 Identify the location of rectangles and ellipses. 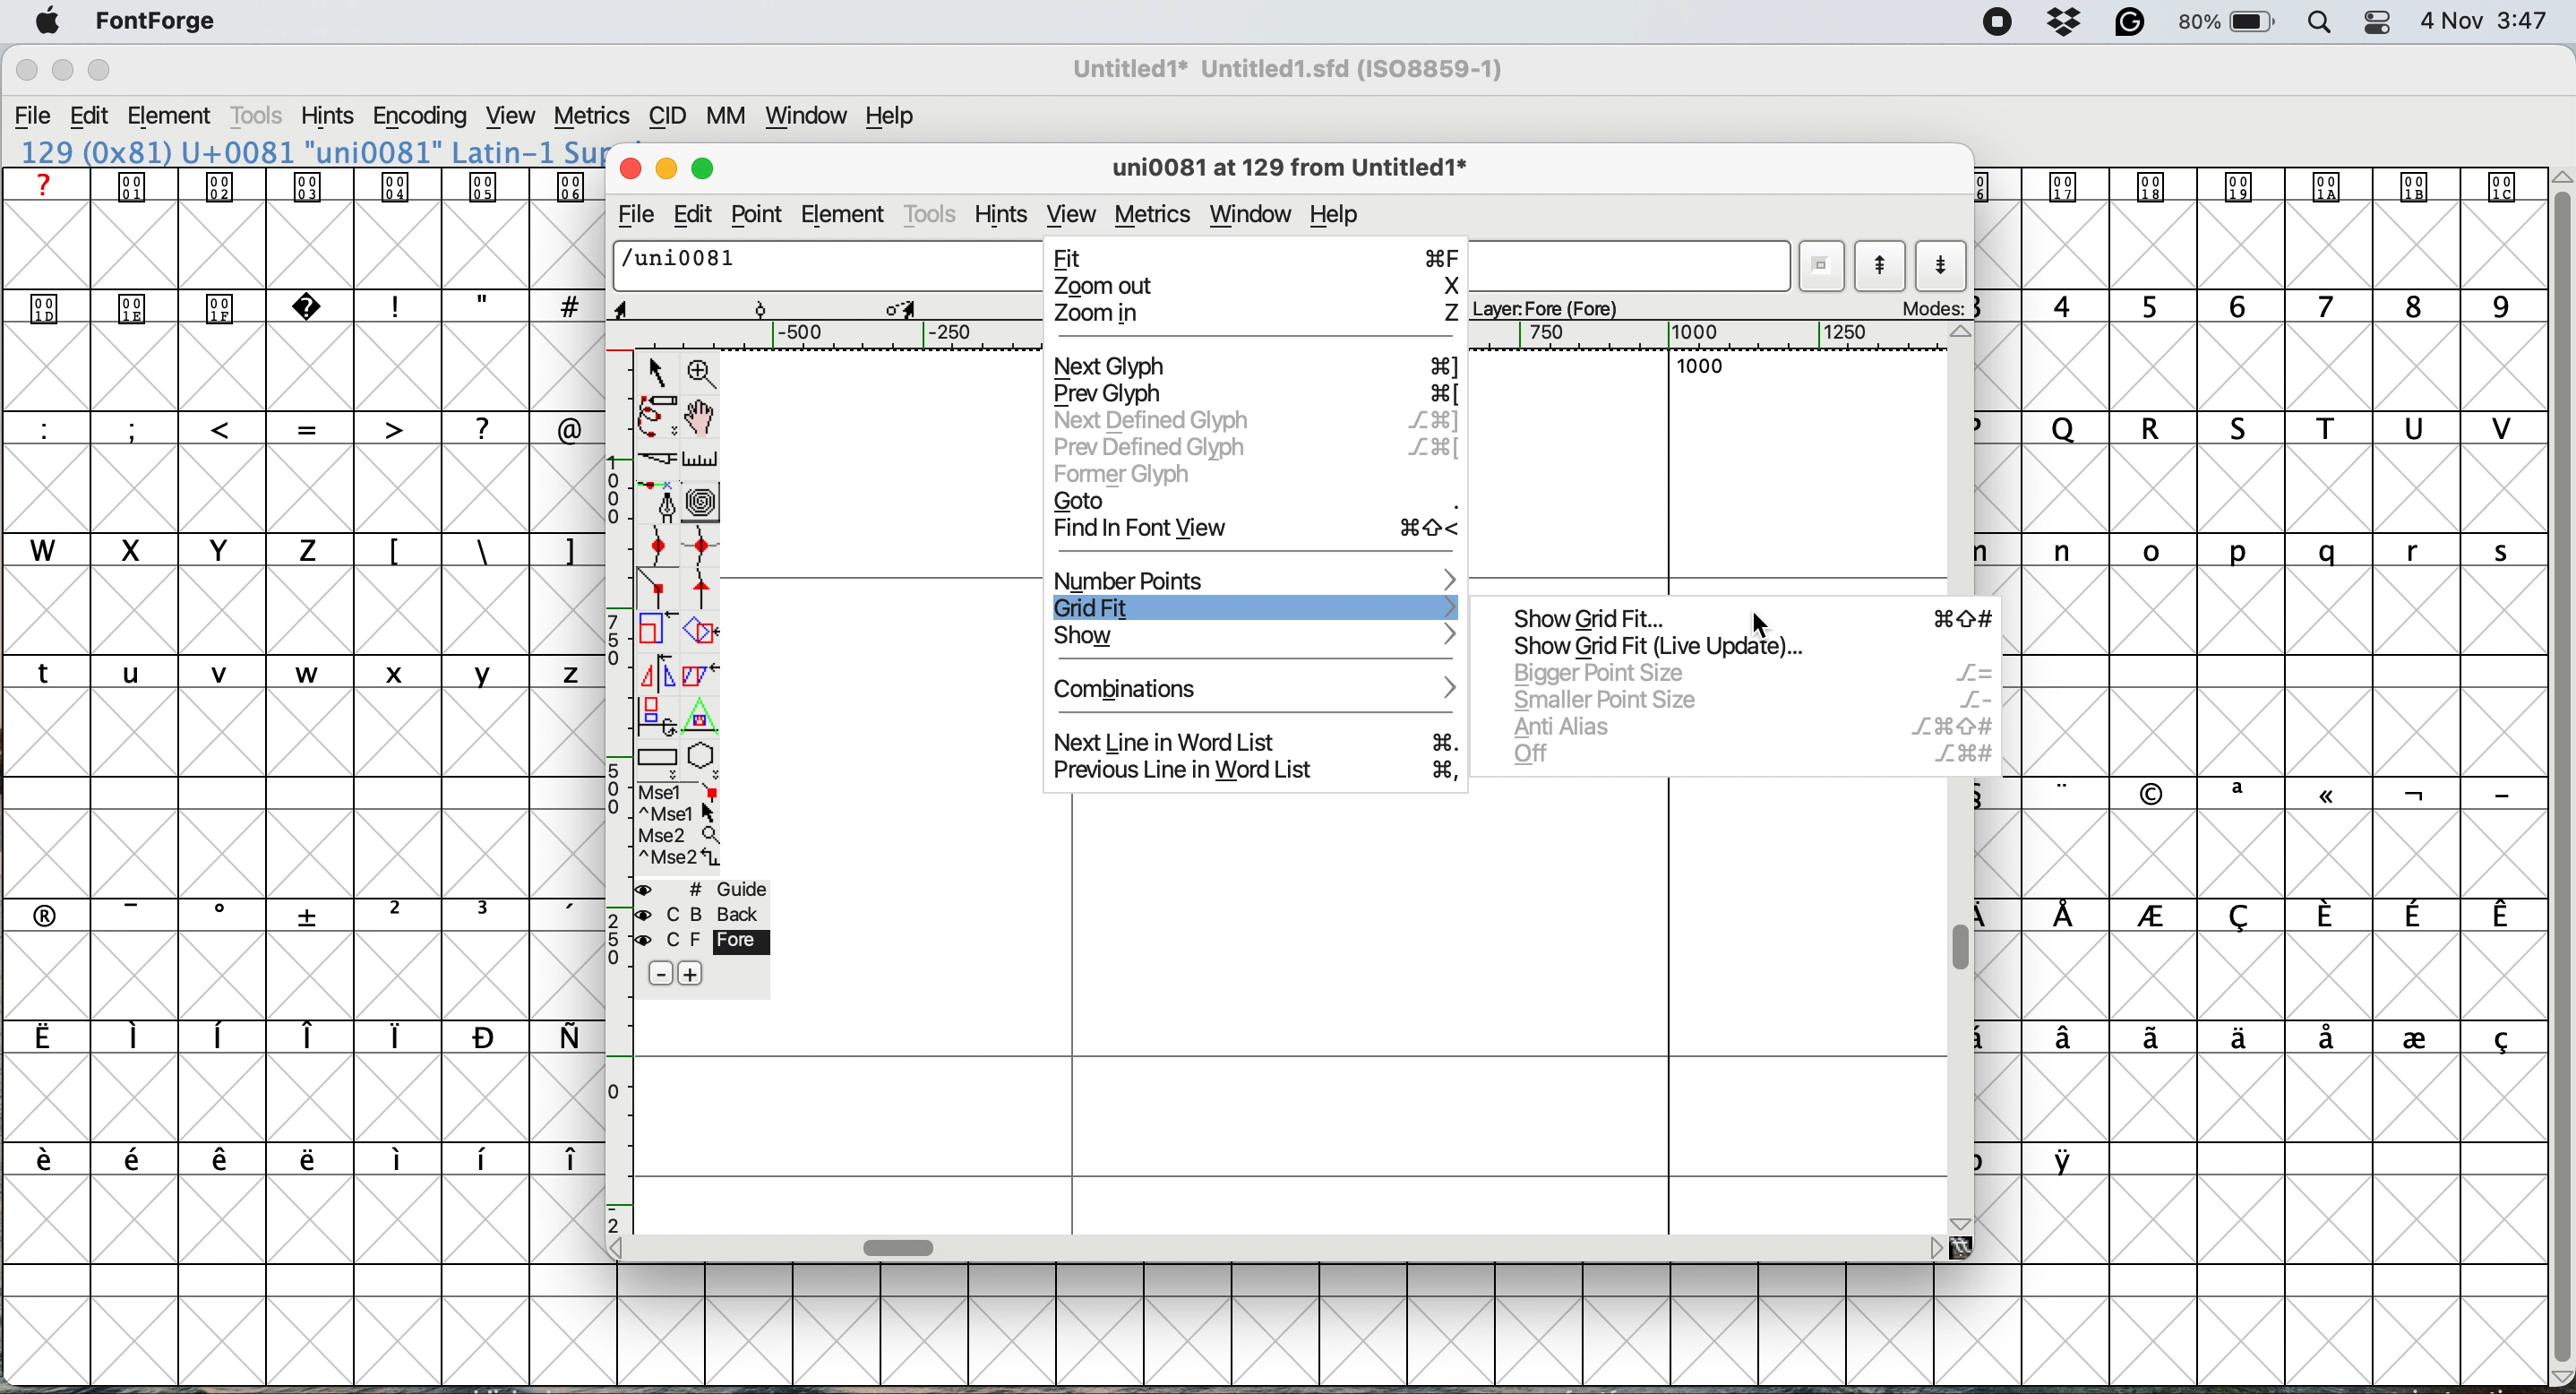
(658, 757).